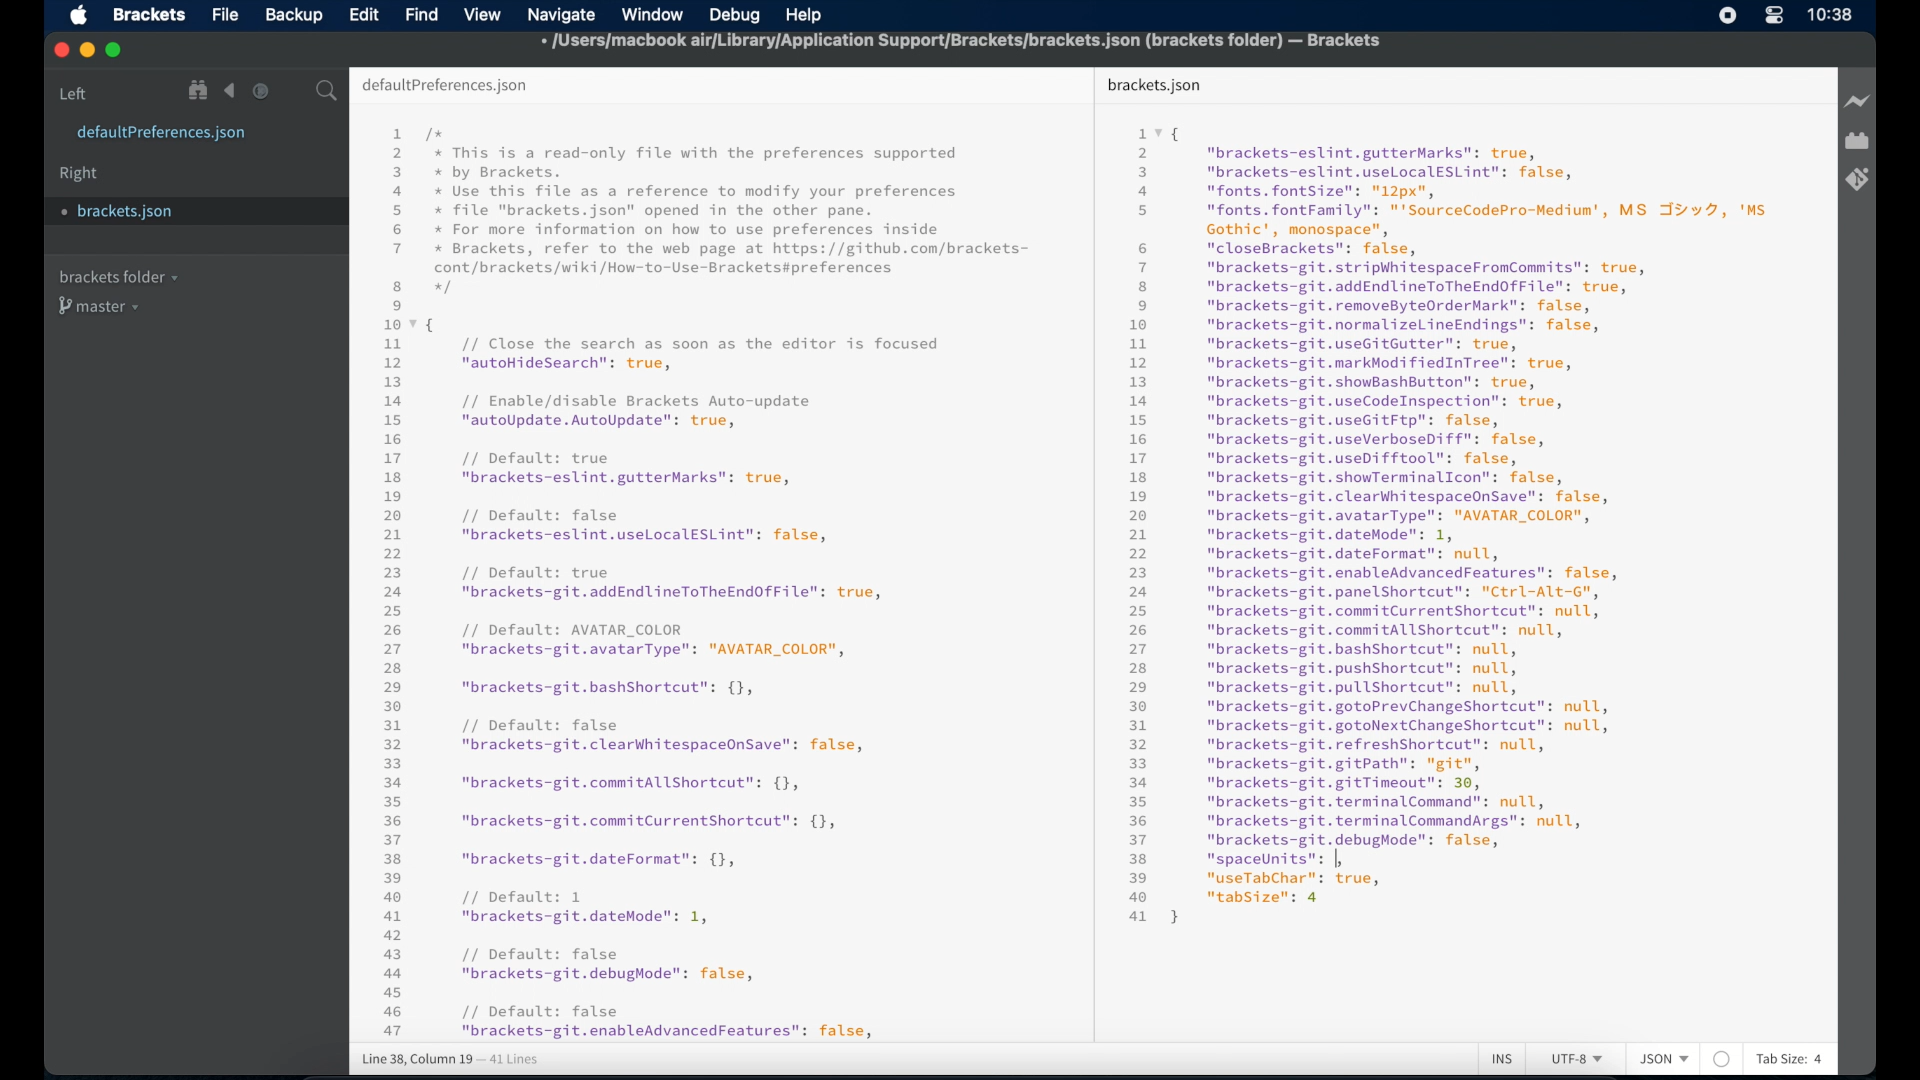 Image resolution: width=1920 pixels, height=1080 pixels. What do you see at coordinates (1790, 1058) in the screenshot?
I see `tab size: 4` at bounding box center [1790, 1058].